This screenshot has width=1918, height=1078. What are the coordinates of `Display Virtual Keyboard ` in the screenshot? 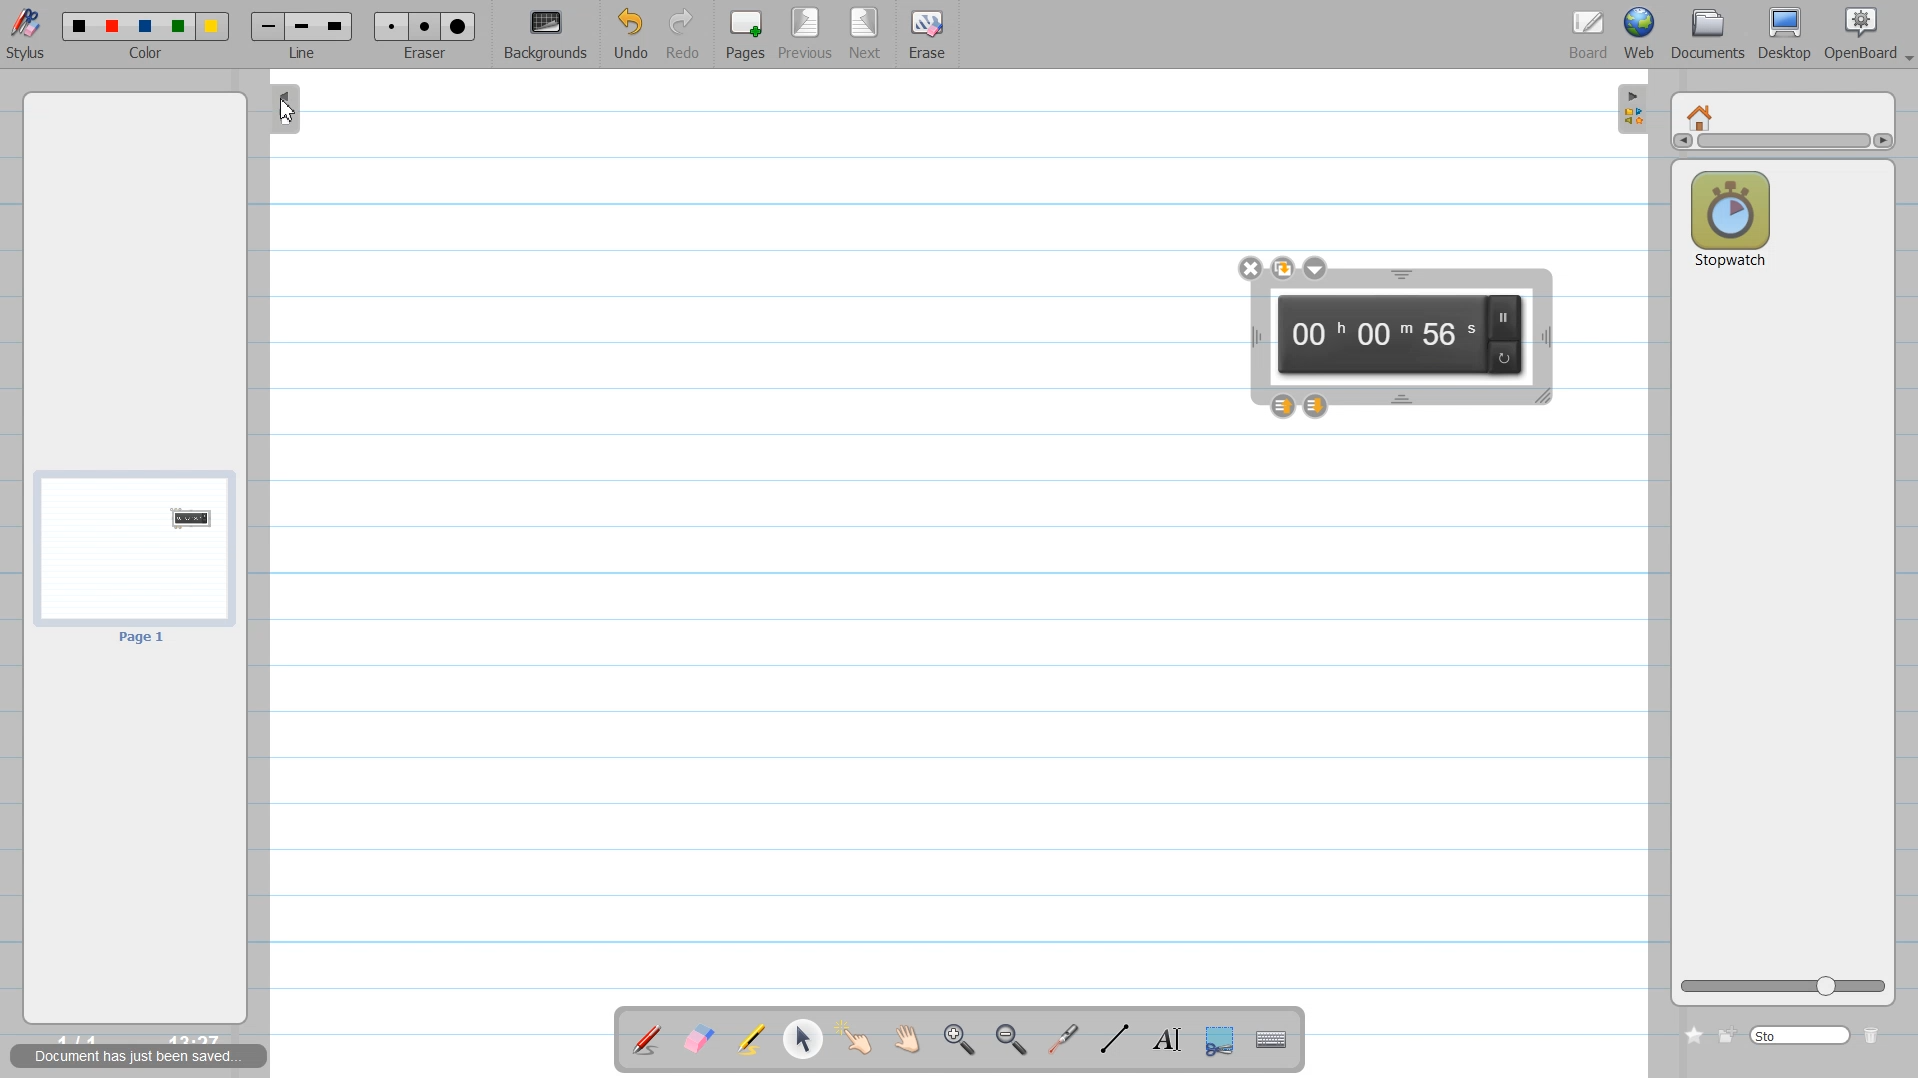 It's located at (1274, 1040).